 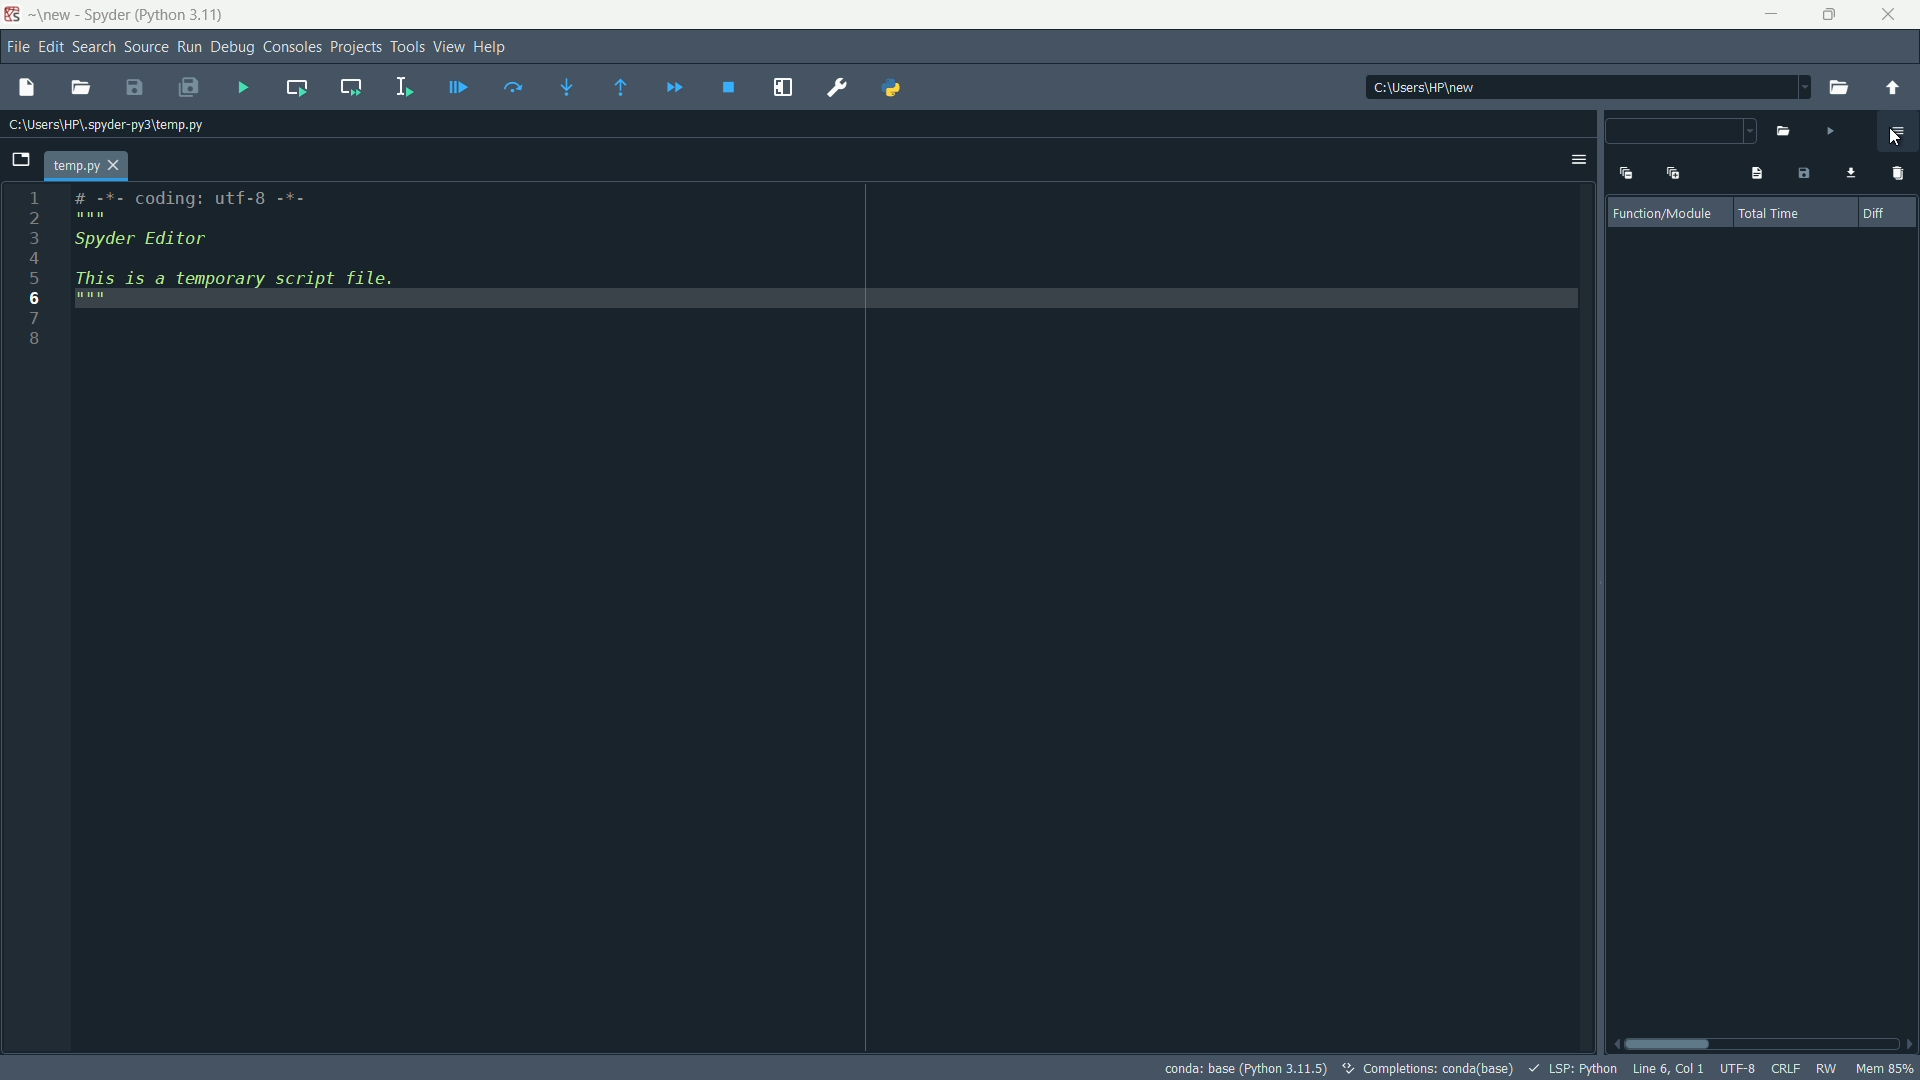 What do you see at coordinates (1571, 1069) in the screenshot?
I see `LSP:Python` at bounding box center [1571, 1069].